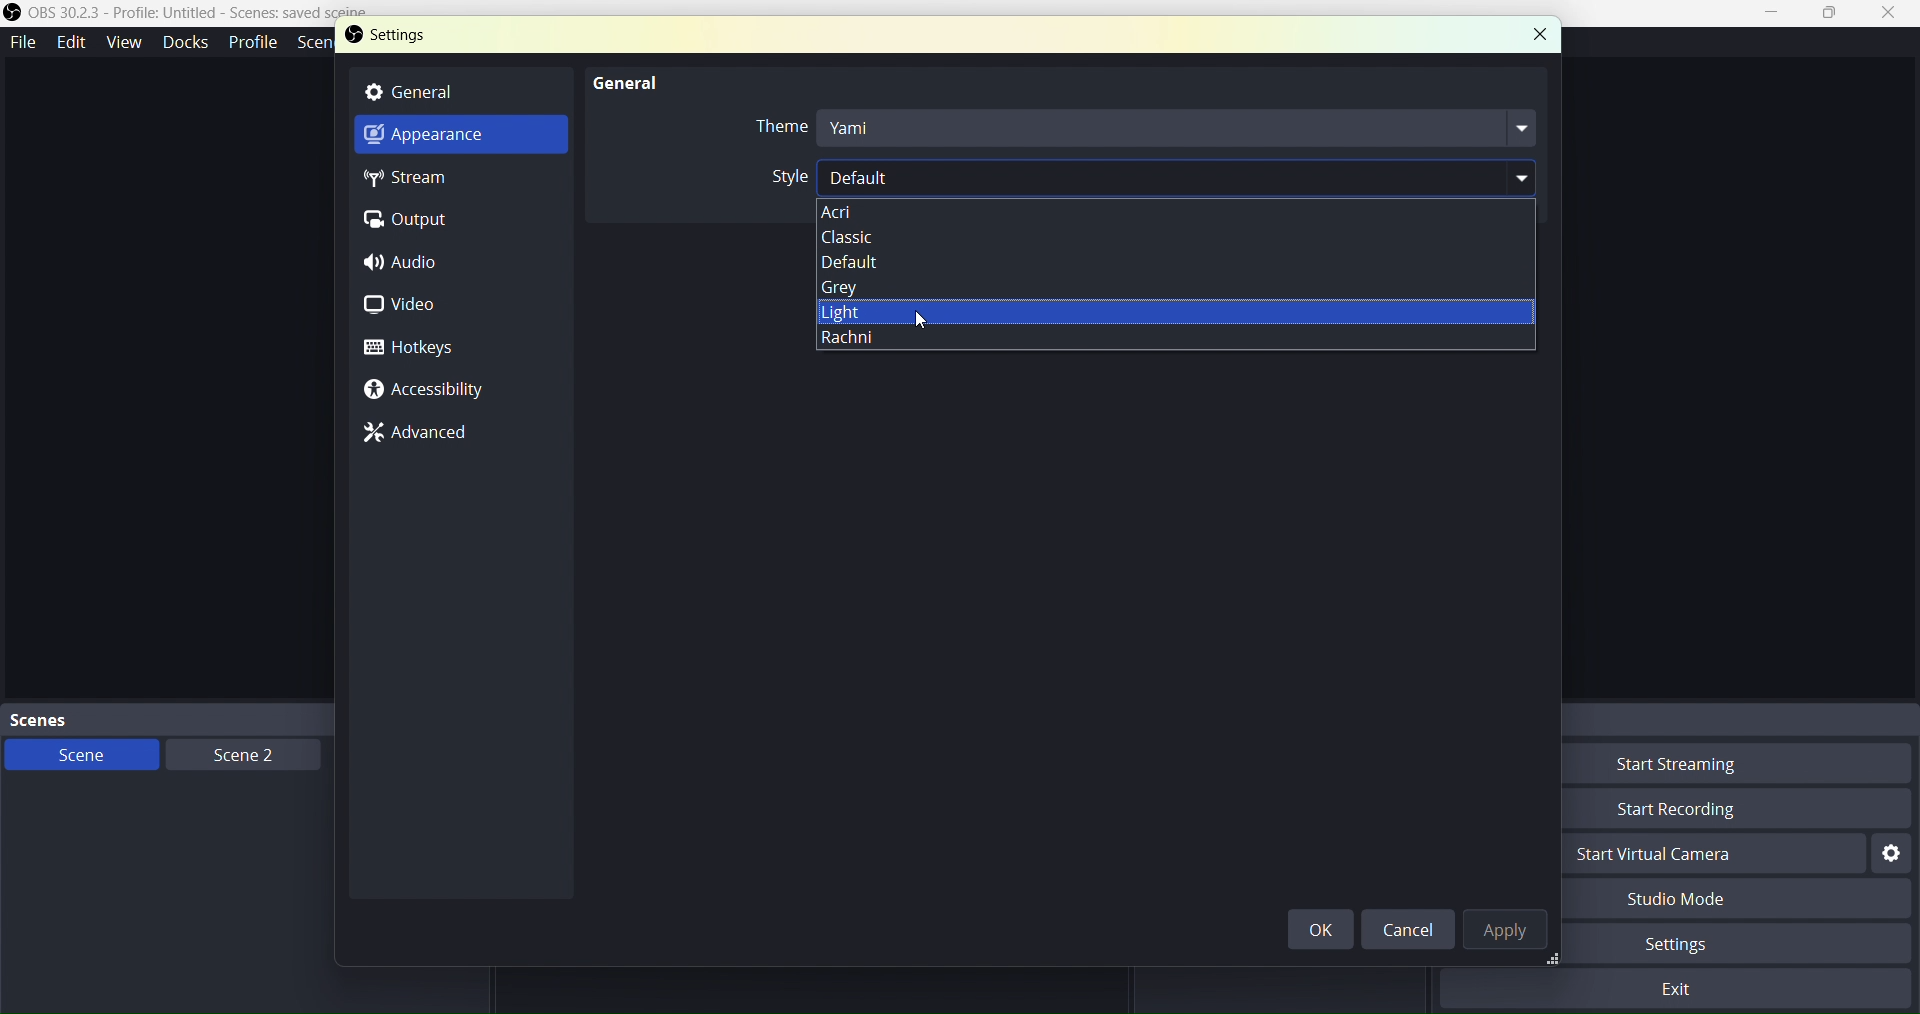 The height and width of the screenshot is (1014, 1920). Describe the element at coordinates (183, 41) in the screenshot. I see `Docks` at that location.